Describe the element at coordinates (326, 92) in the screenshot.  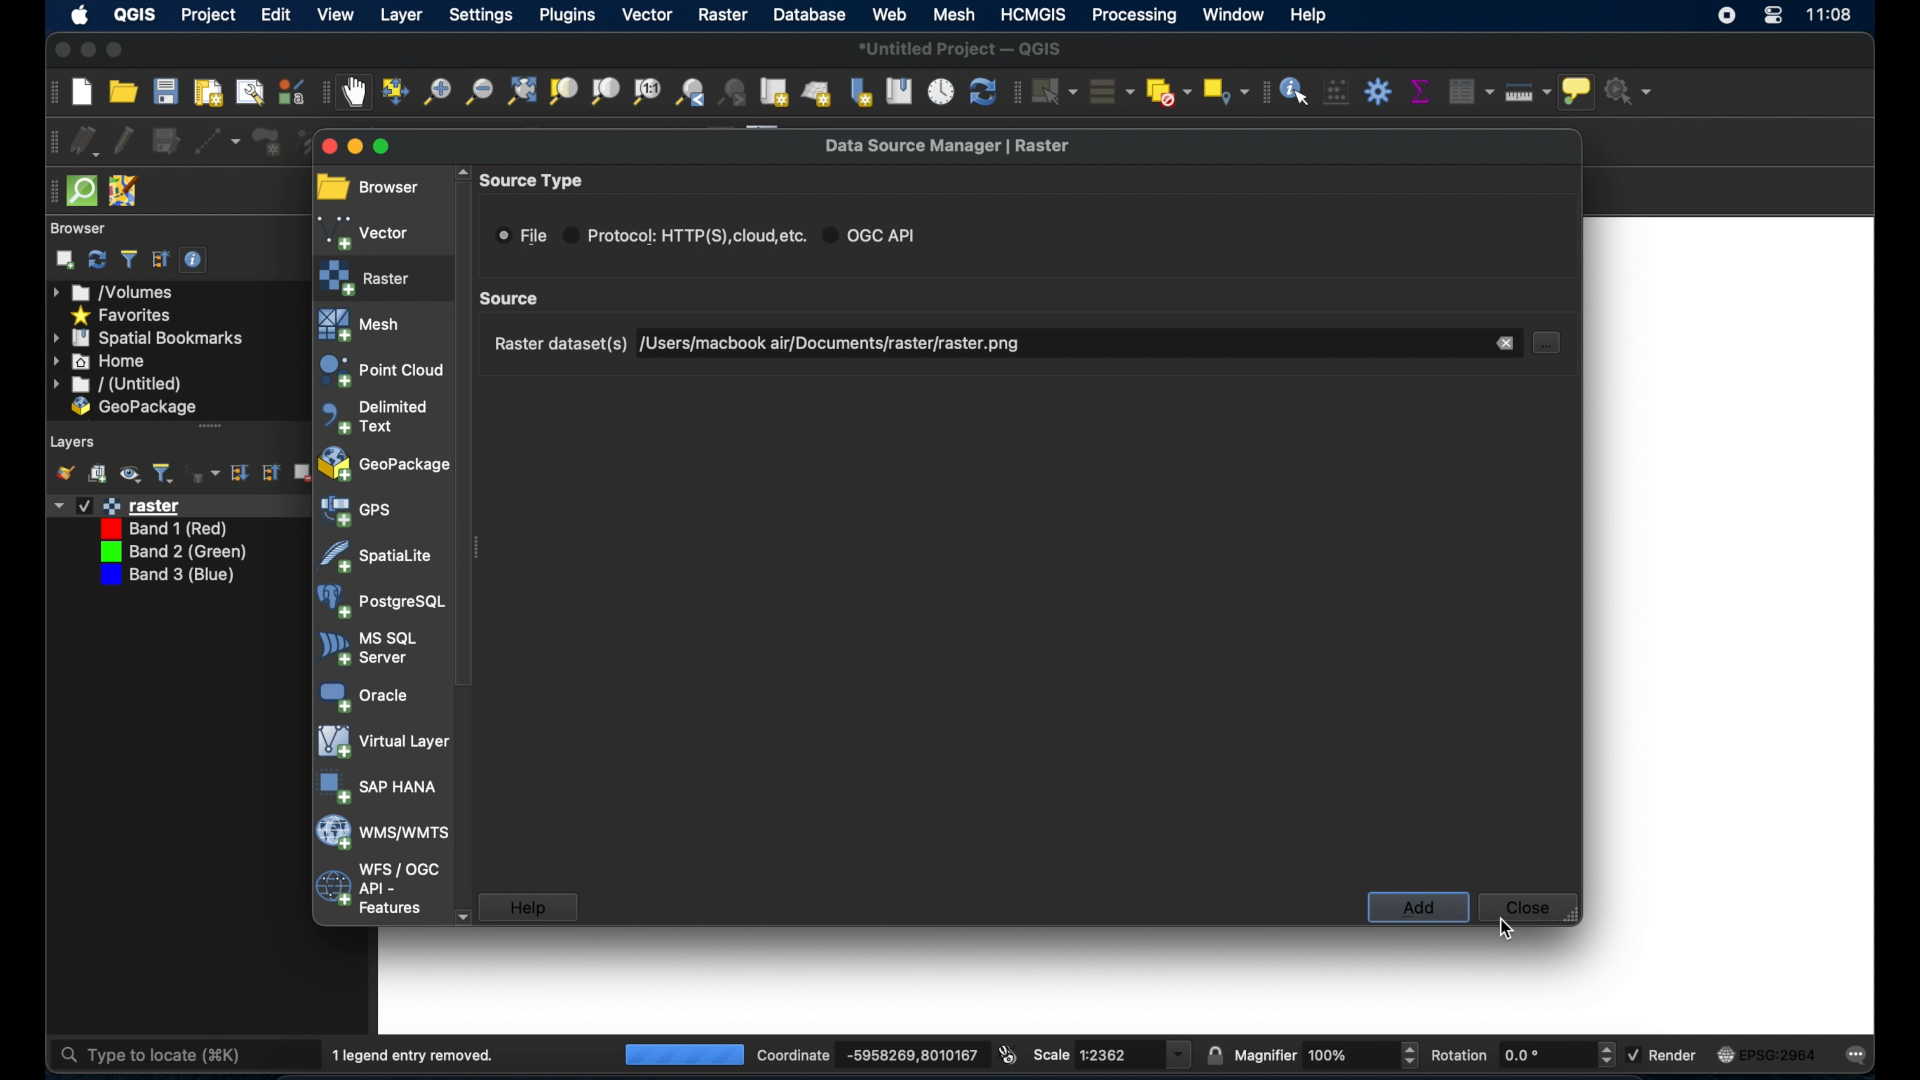
I see `map navigation toolbar` at that location.